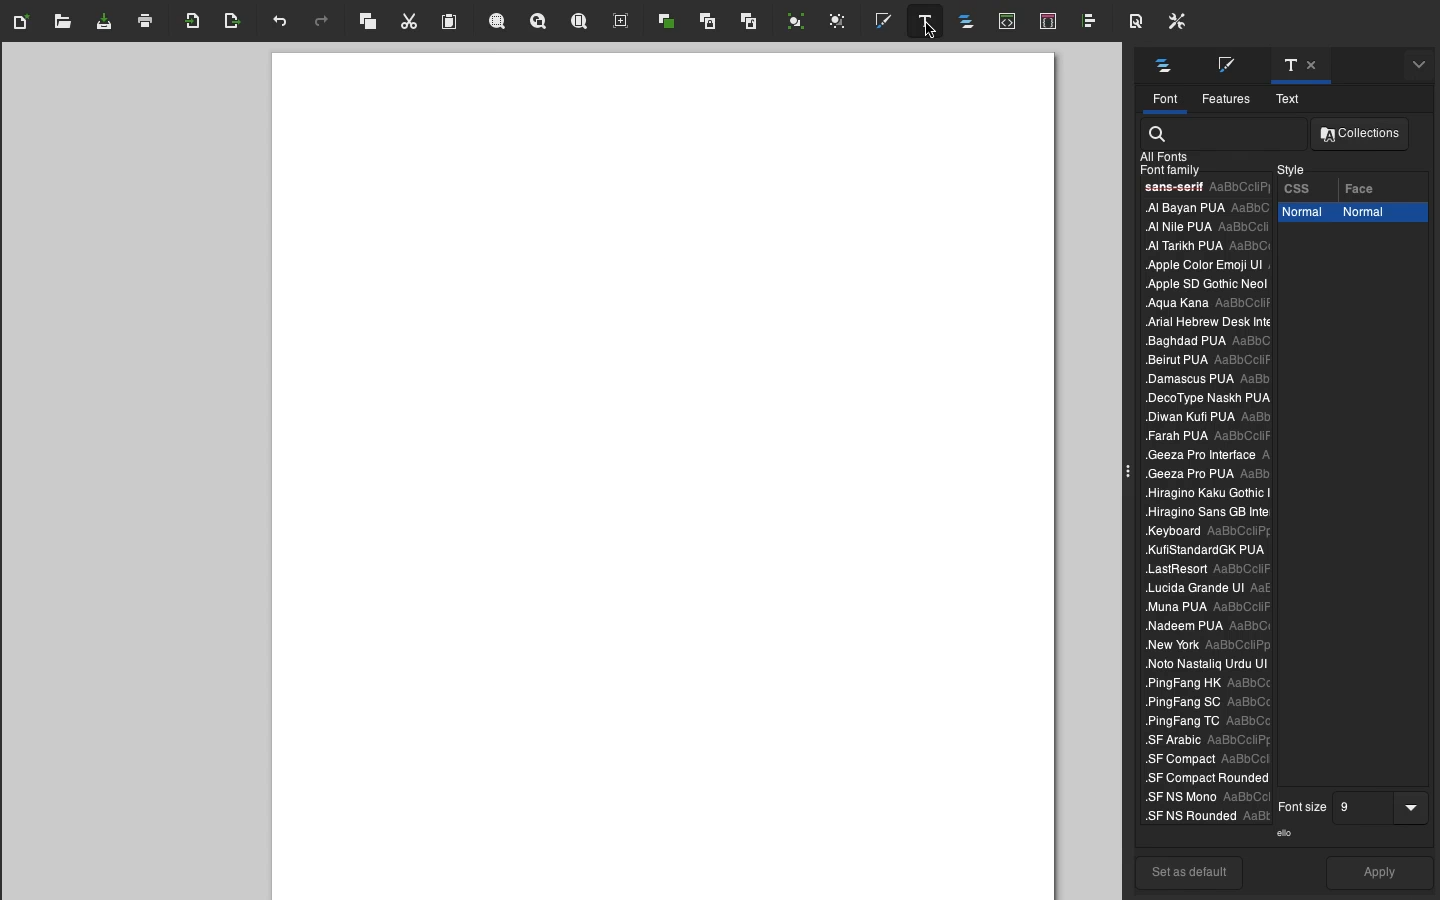  I want to click on .PingFang SC, so click(1204, 705).